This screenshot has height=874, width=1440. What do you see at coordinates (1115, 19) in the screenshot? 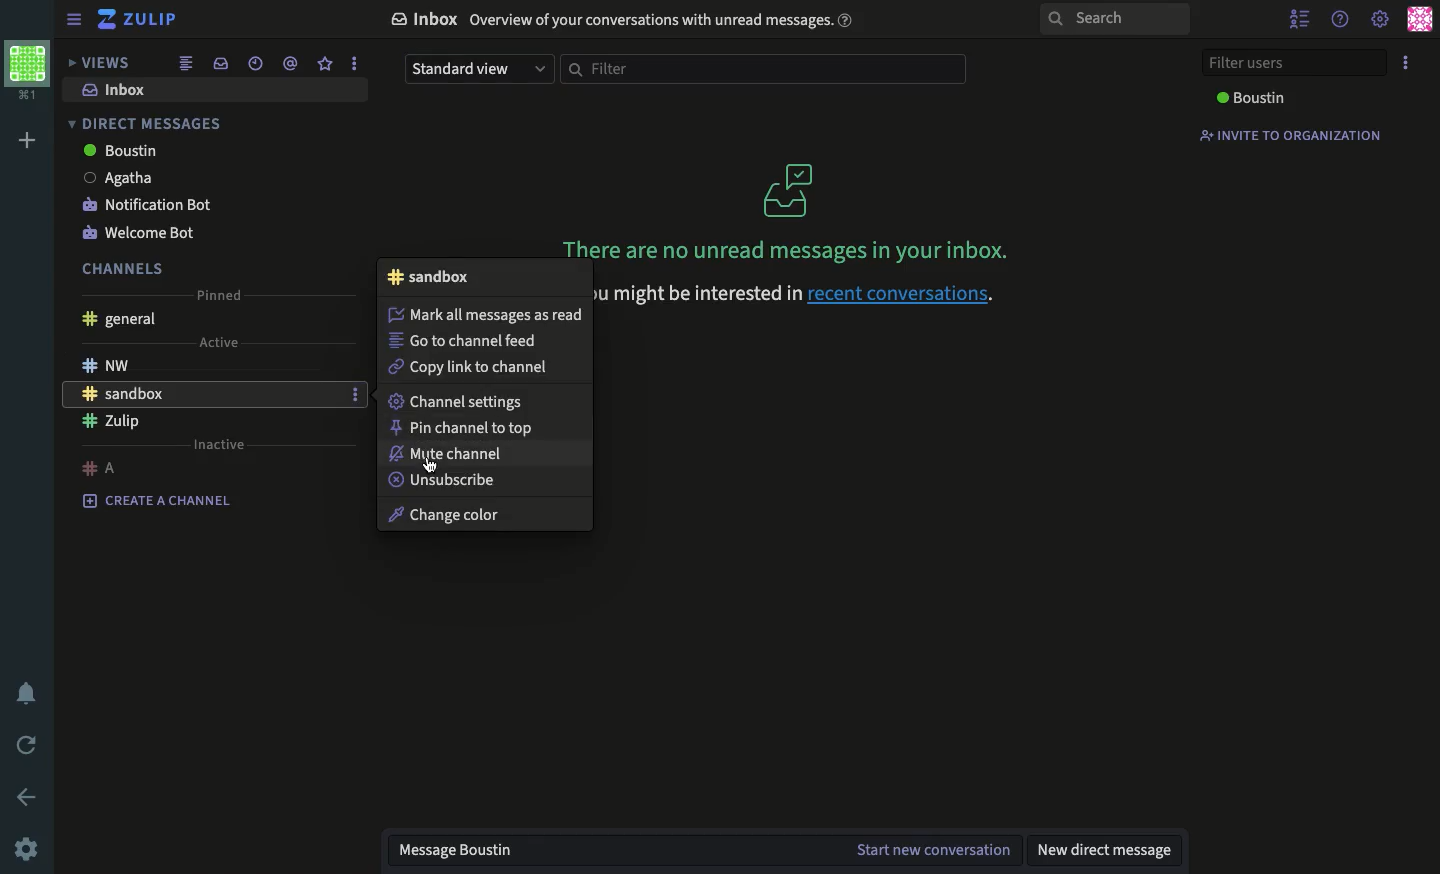
I see `Search` at bounding box center [1115, 19].